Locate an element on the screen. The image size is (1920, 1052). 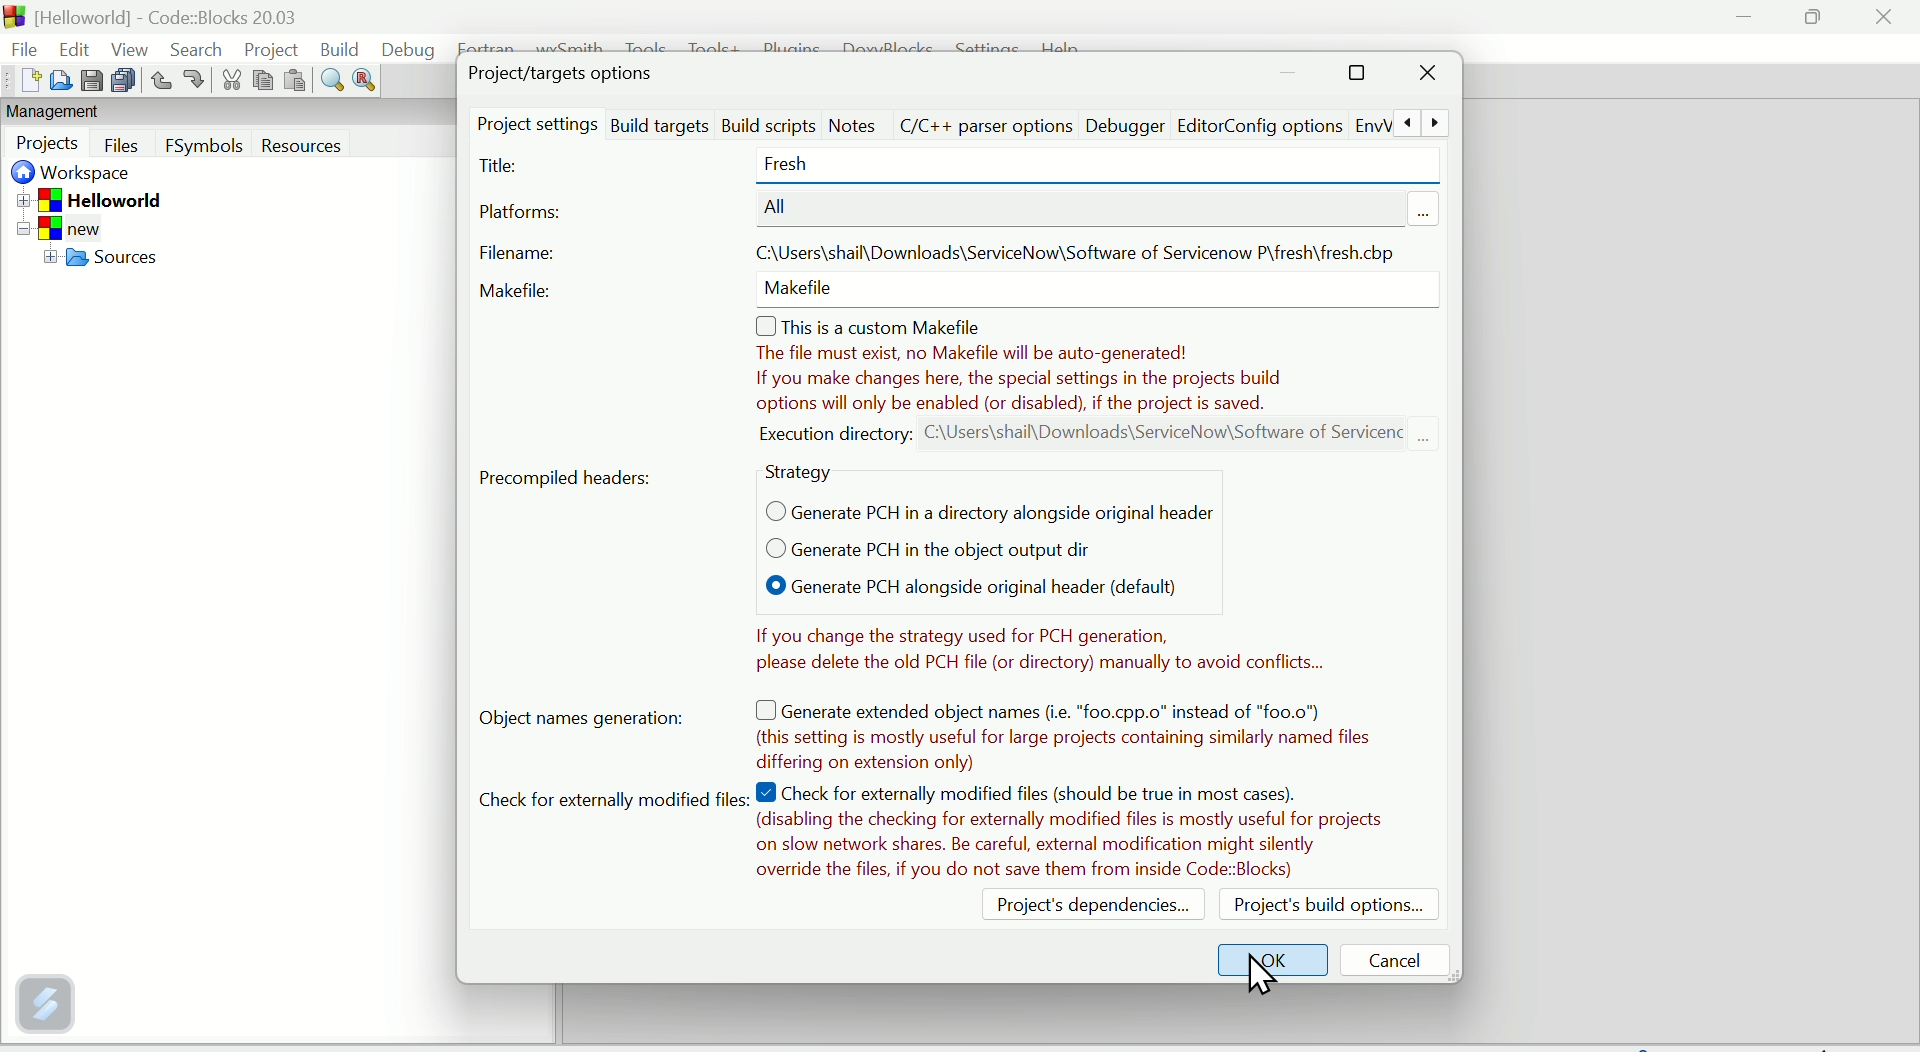
Next is located at coordinates (1435, 123).